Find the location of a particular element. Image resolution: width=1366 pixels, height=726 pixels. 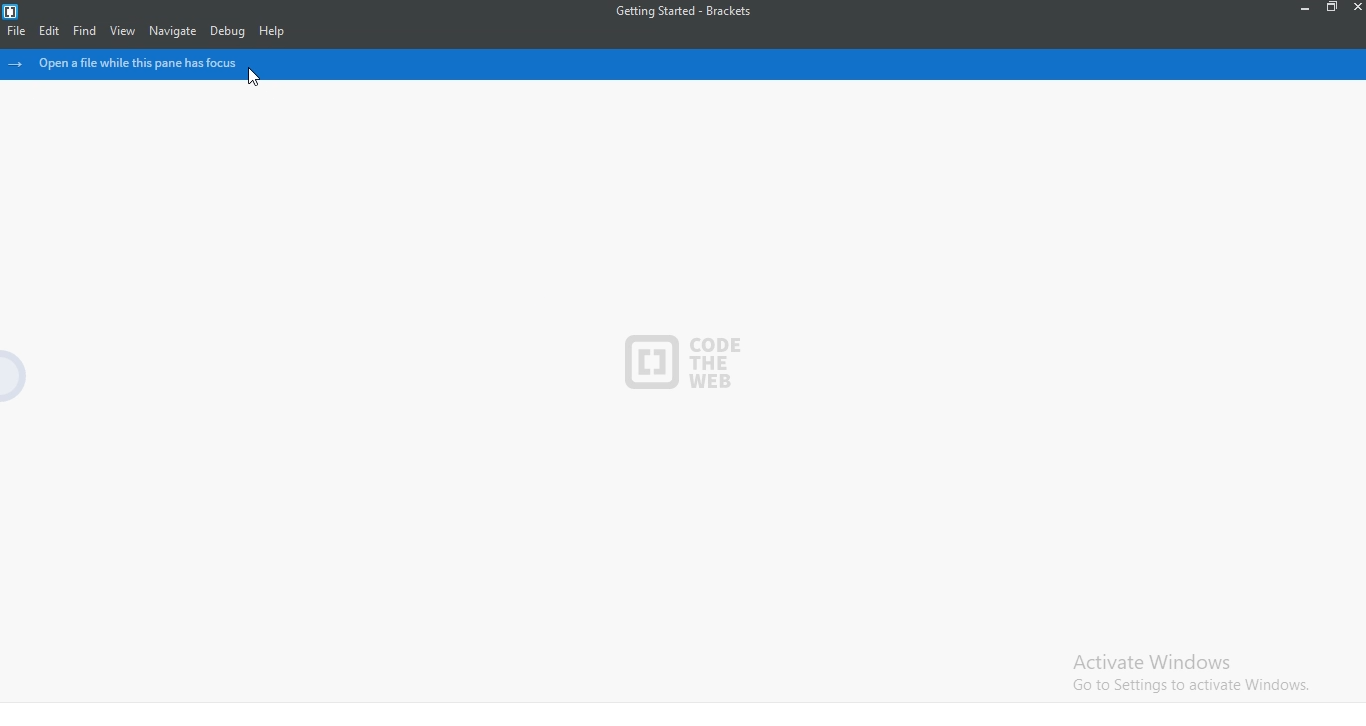

File is located at coordinates (17, 31).